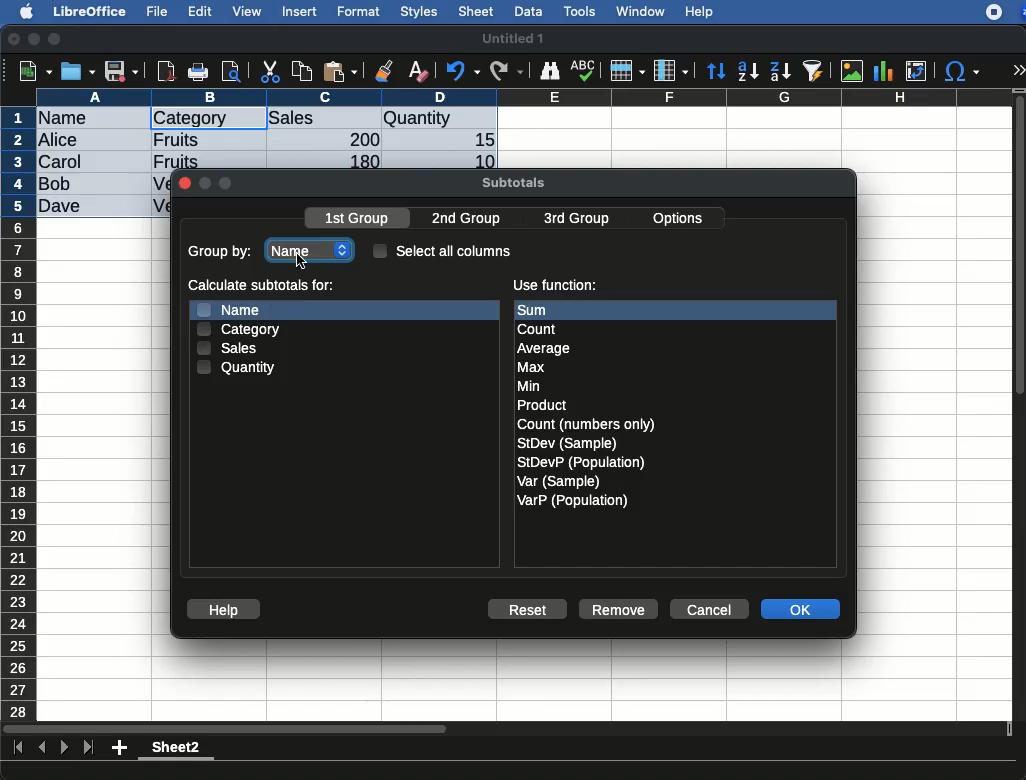 This screenshot has height=780, width=1026. What do you see at coordinates (64, 207) in the screenshot?
I see `Dave` at bounding box center [64, 207].